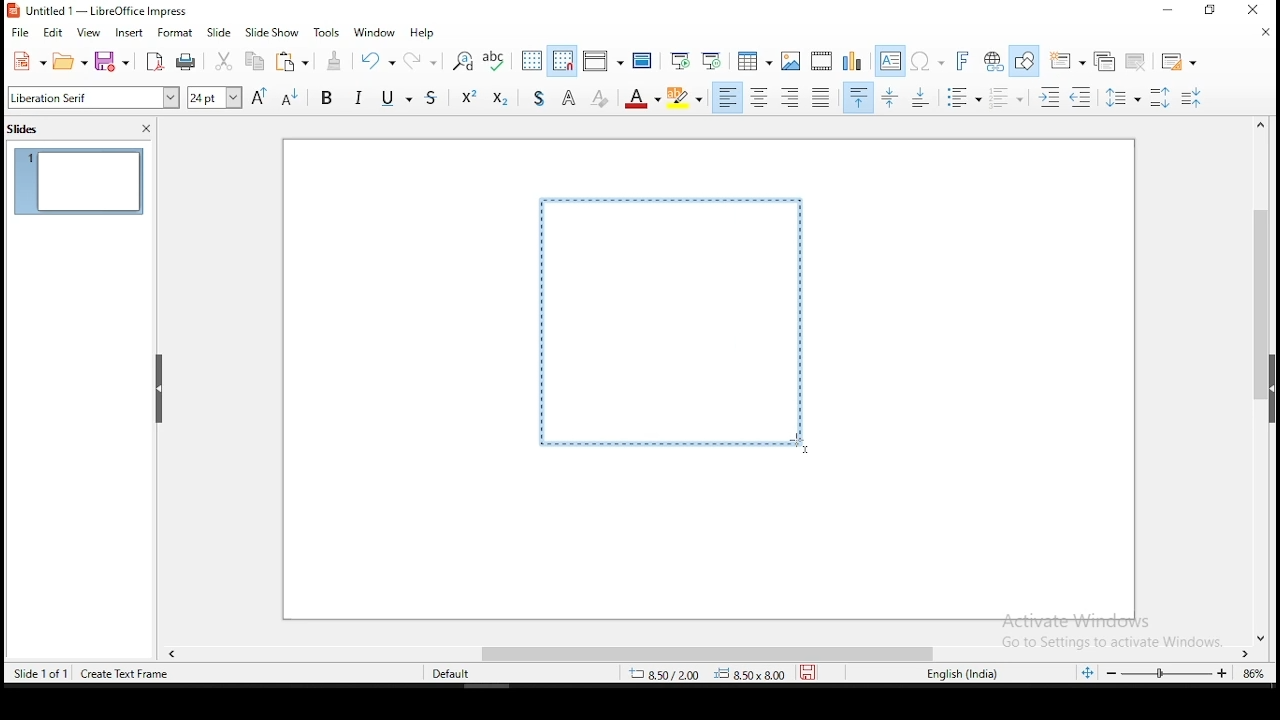 This screenshot has height=720, width=1280. Describe the element at coordinates (926, 62) in the screenshot. I see `insert special characters` at that location.